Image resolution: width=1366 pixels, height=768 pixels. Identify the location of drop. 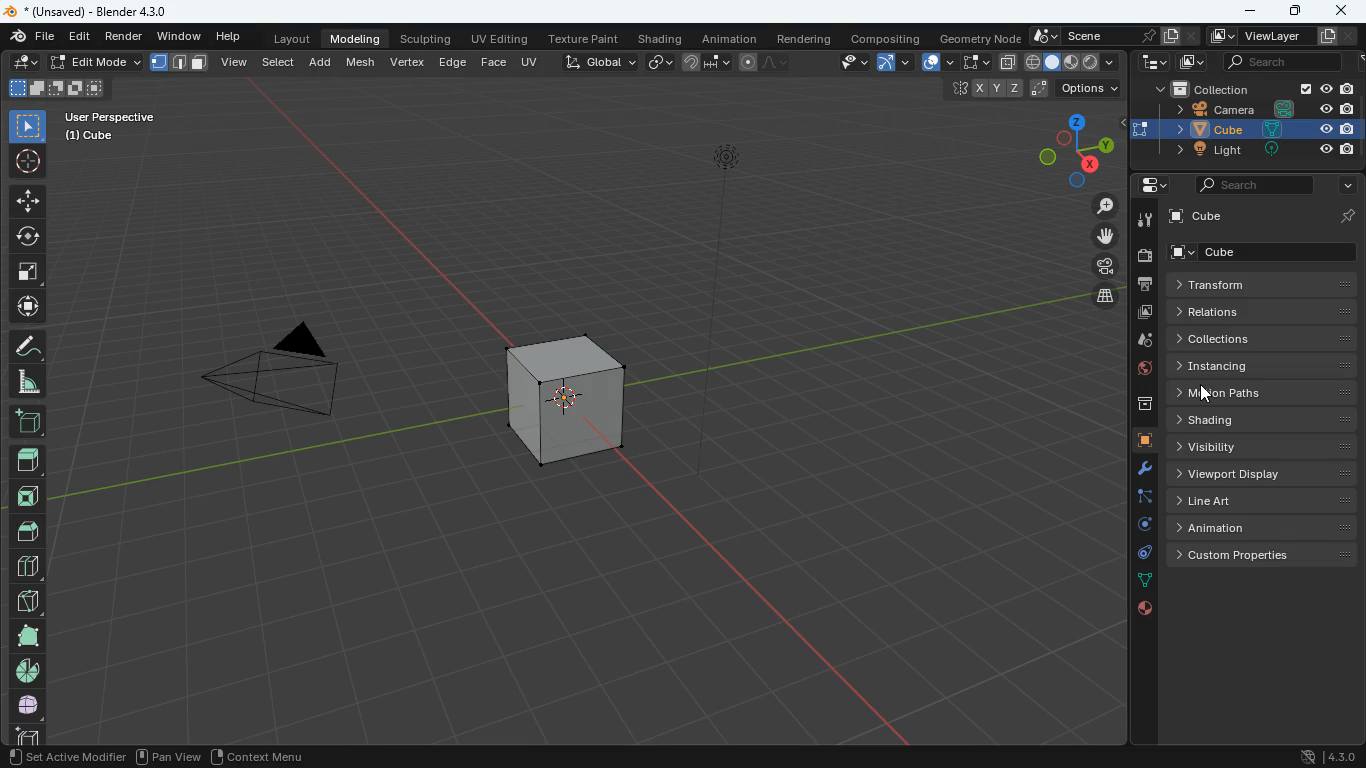
(1139, 342).